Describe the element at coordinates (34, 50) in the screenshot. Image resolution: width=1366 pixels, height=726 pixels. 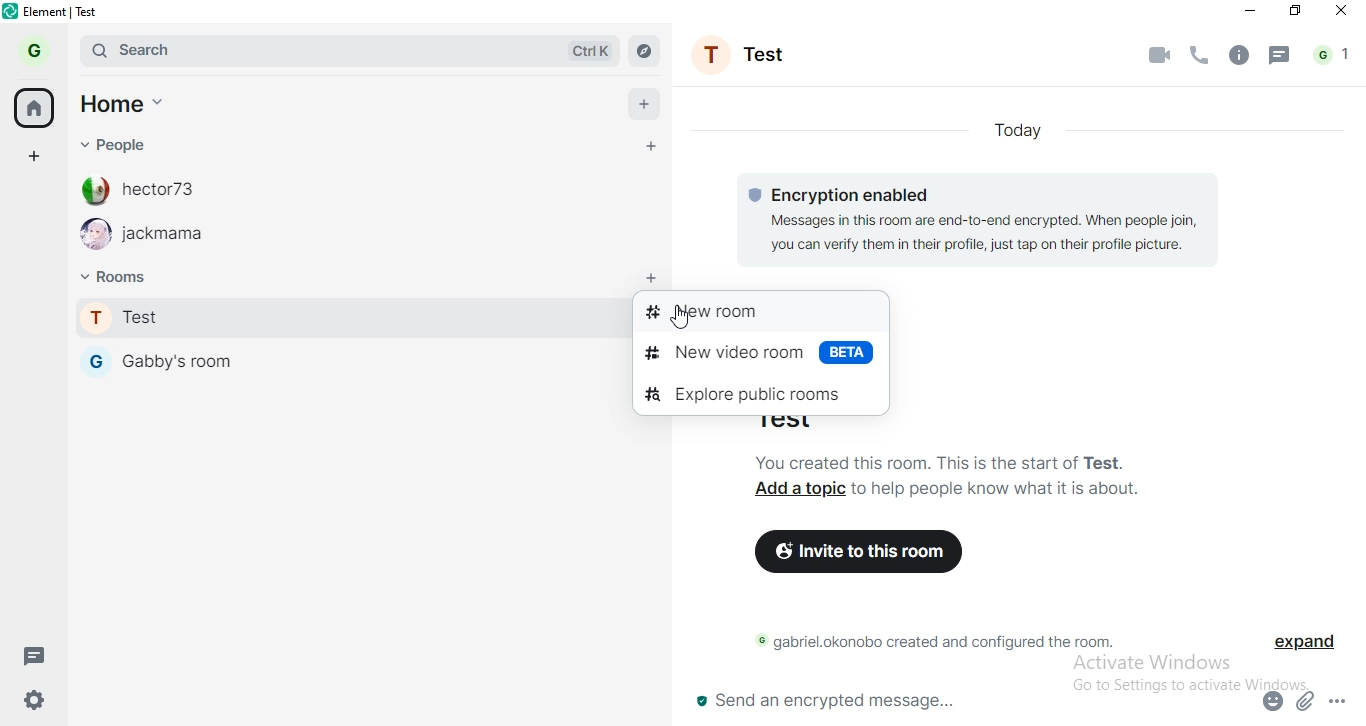
I see `profile` at that location.